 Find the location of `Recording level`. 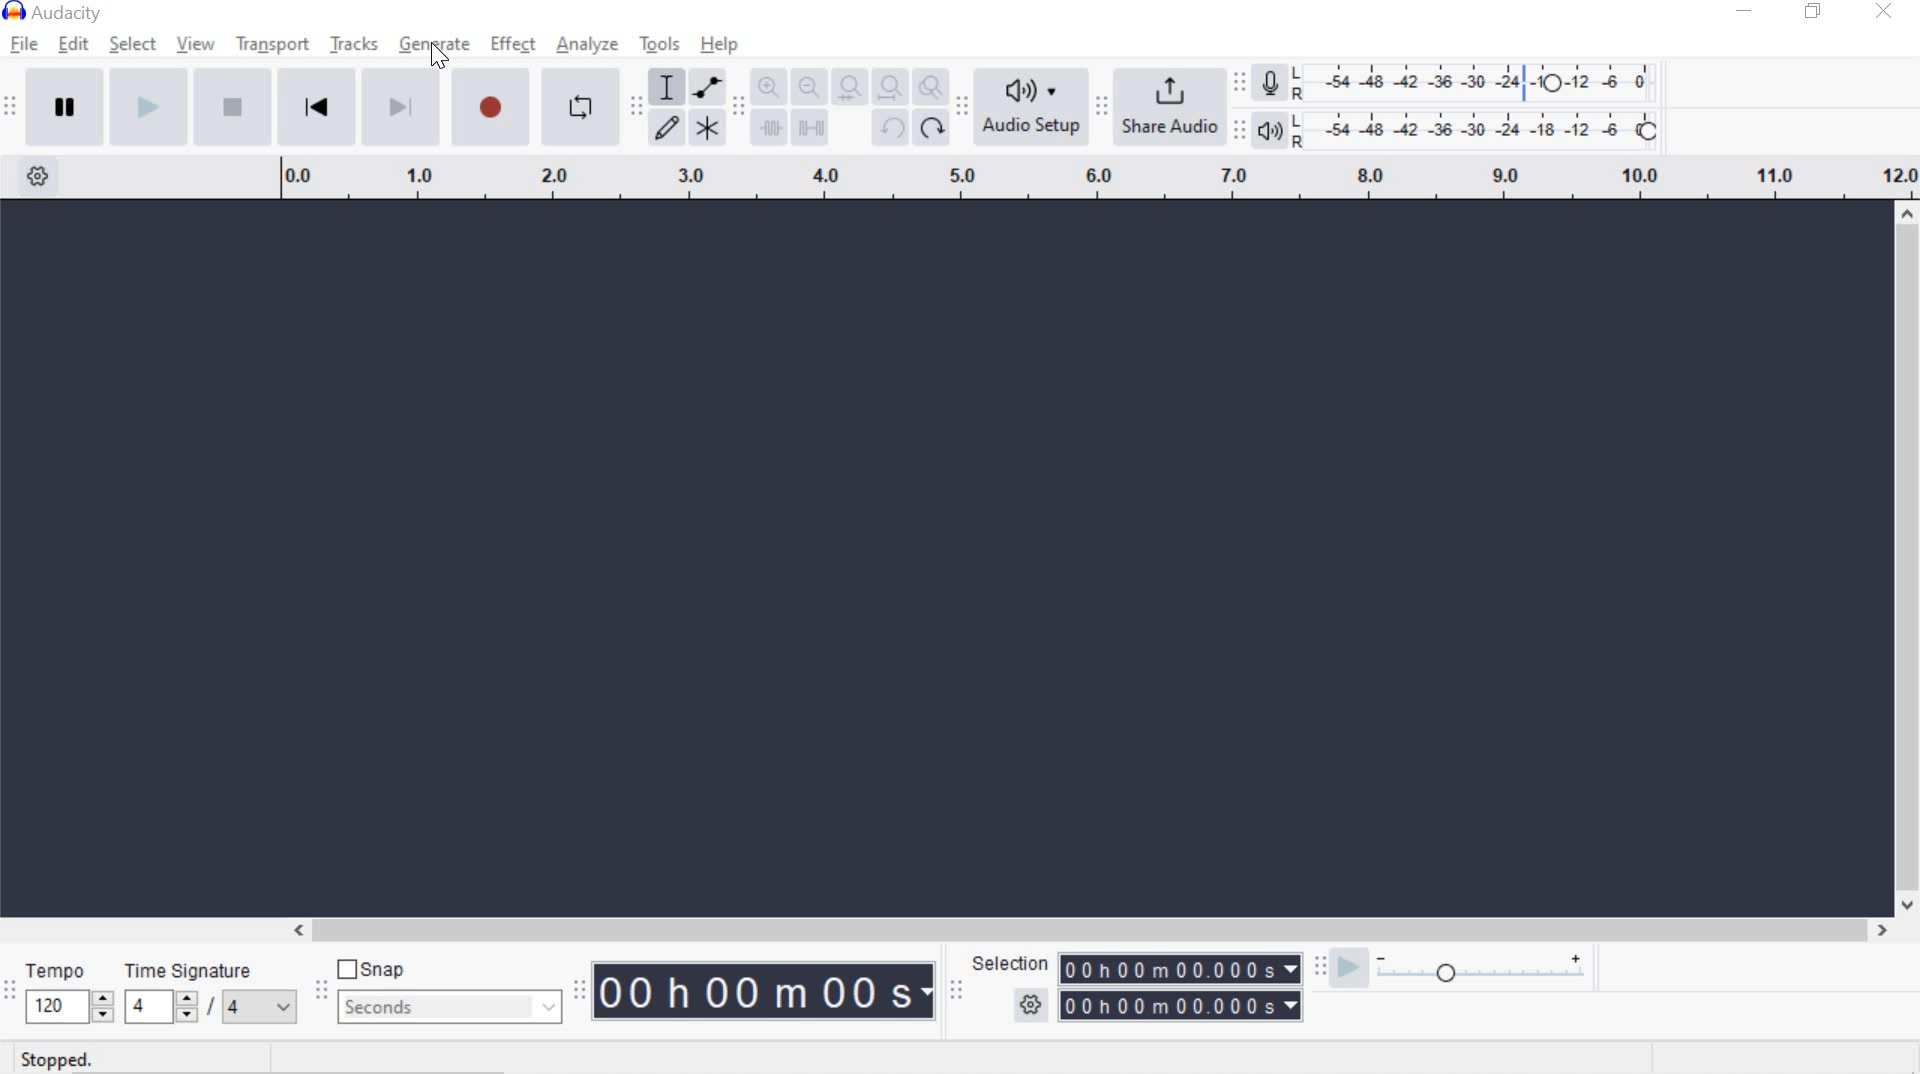

Recording level is located at coordinates (1480, 77).